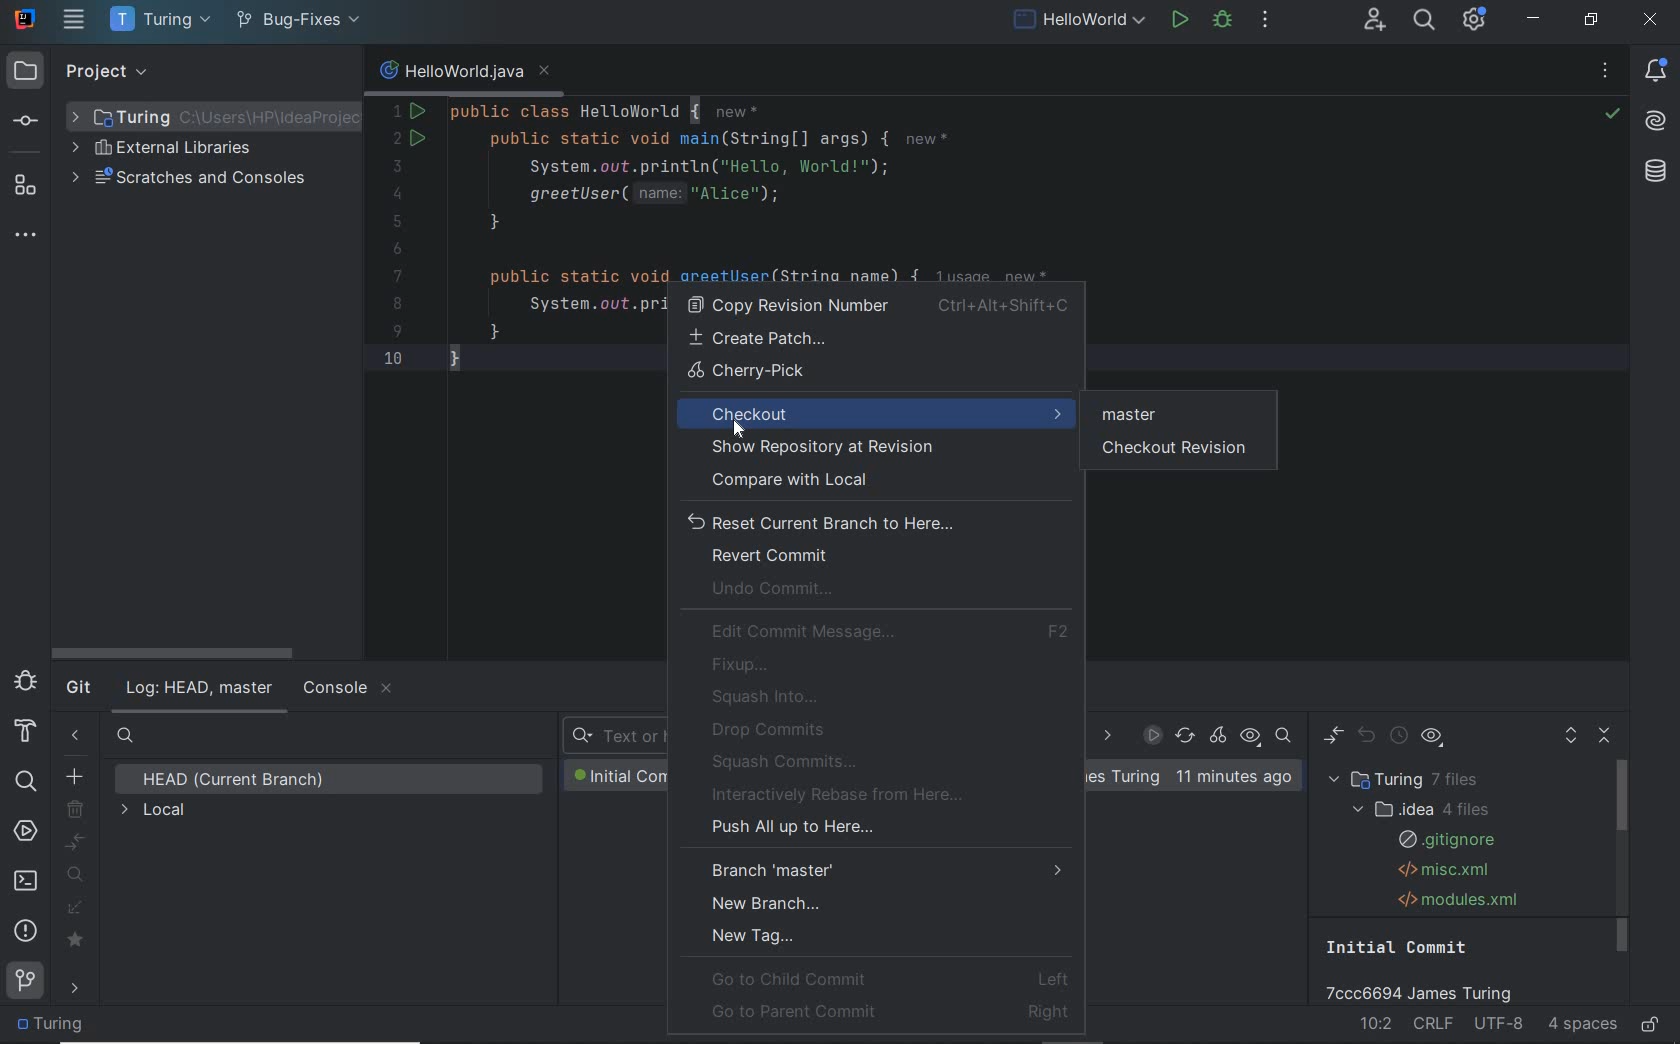  I want to click on select opened file, so click(205, 73).